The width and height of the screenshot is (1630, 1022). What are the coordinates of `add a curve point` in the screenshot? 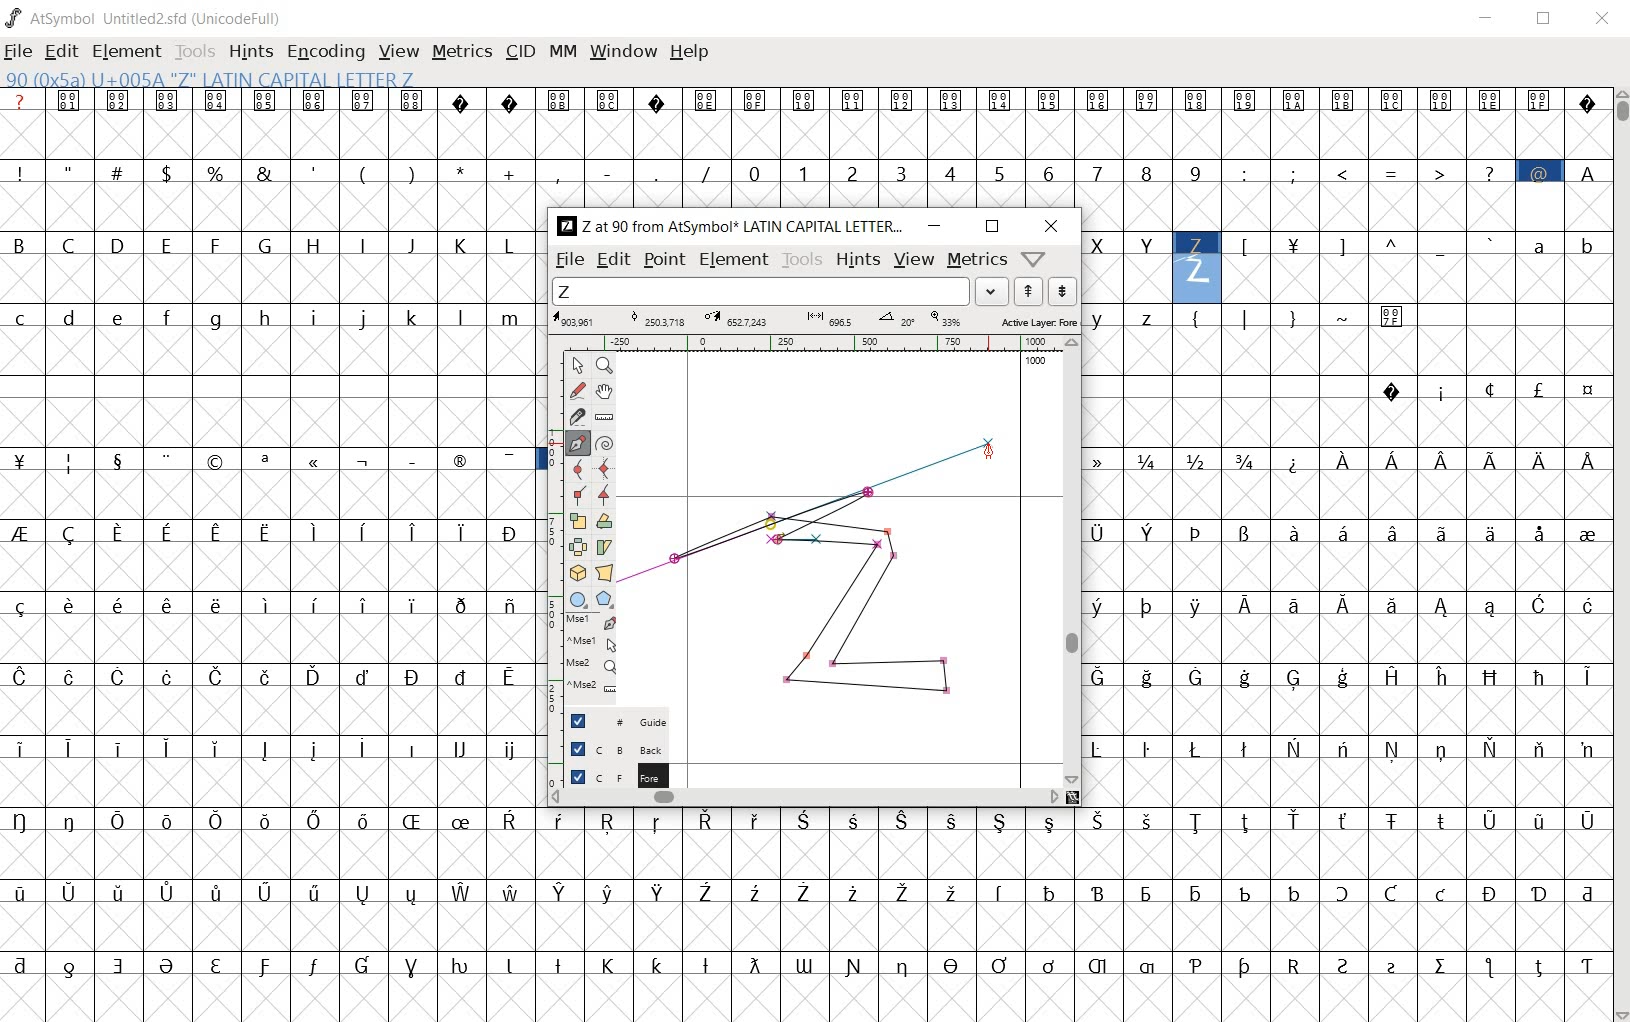 It's located at (575, 469).